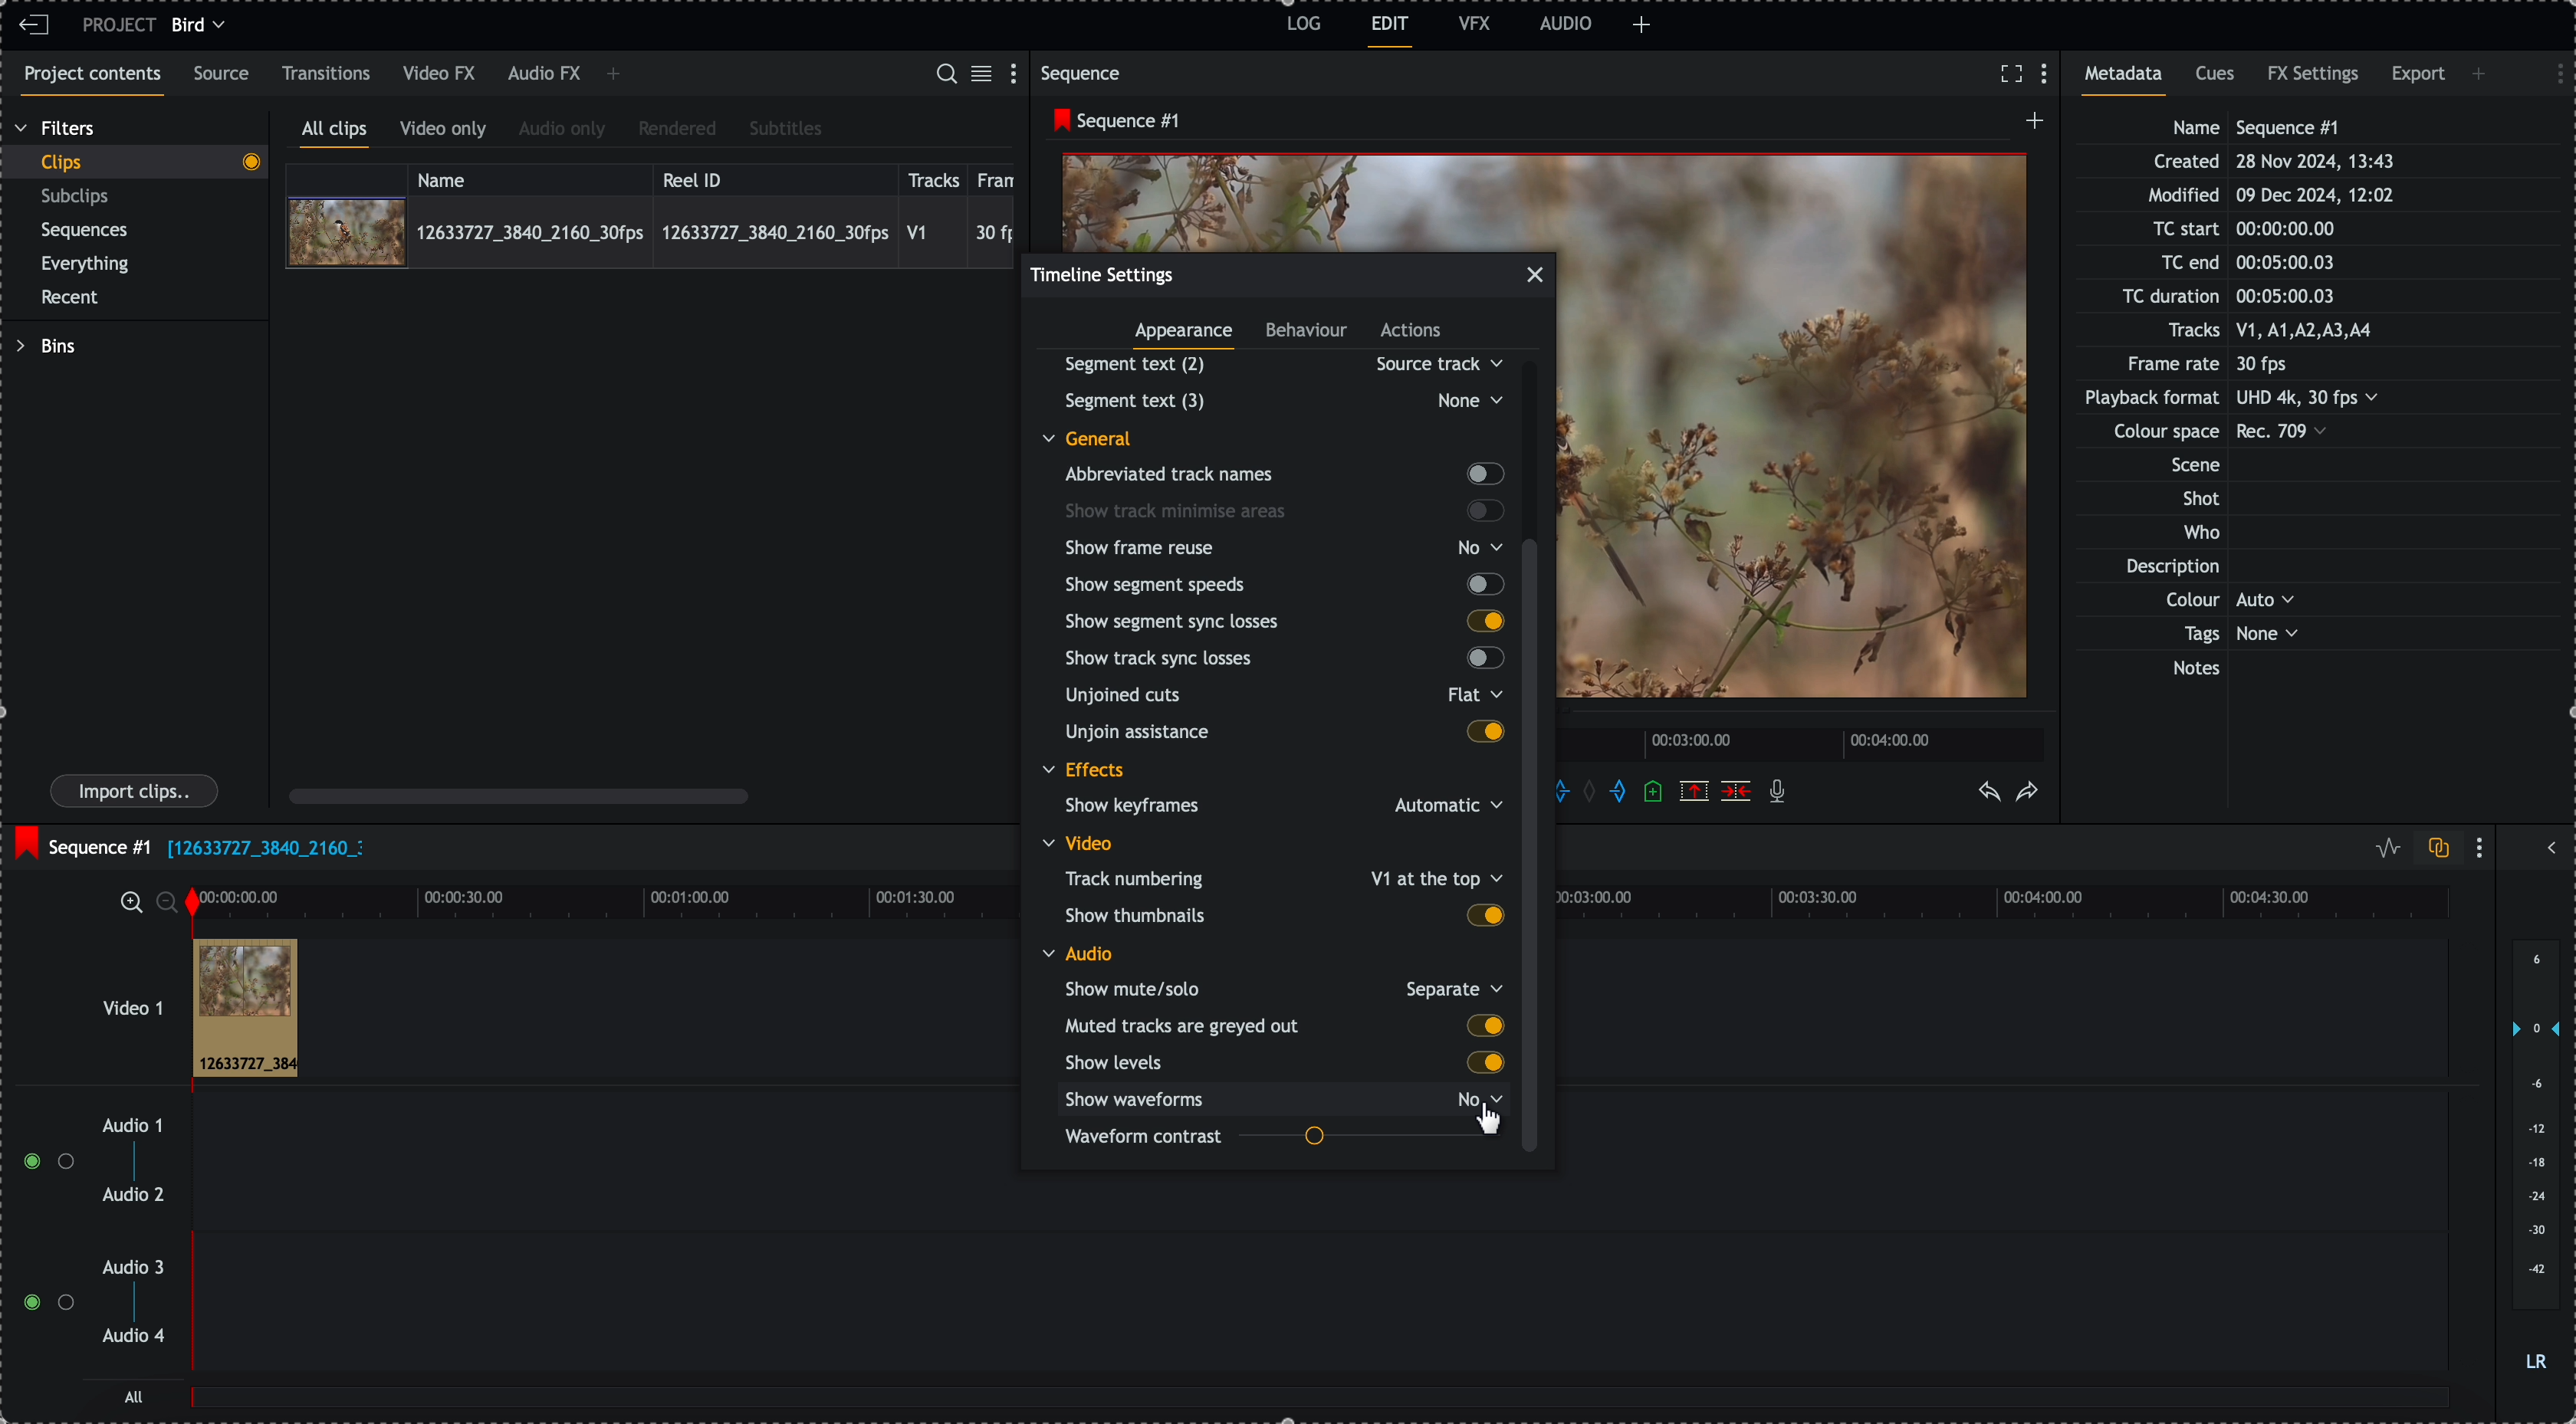  What do you see at coordinates (2418, 78) in the screenshot?
I see `export` at bounding box center [2418, 78].